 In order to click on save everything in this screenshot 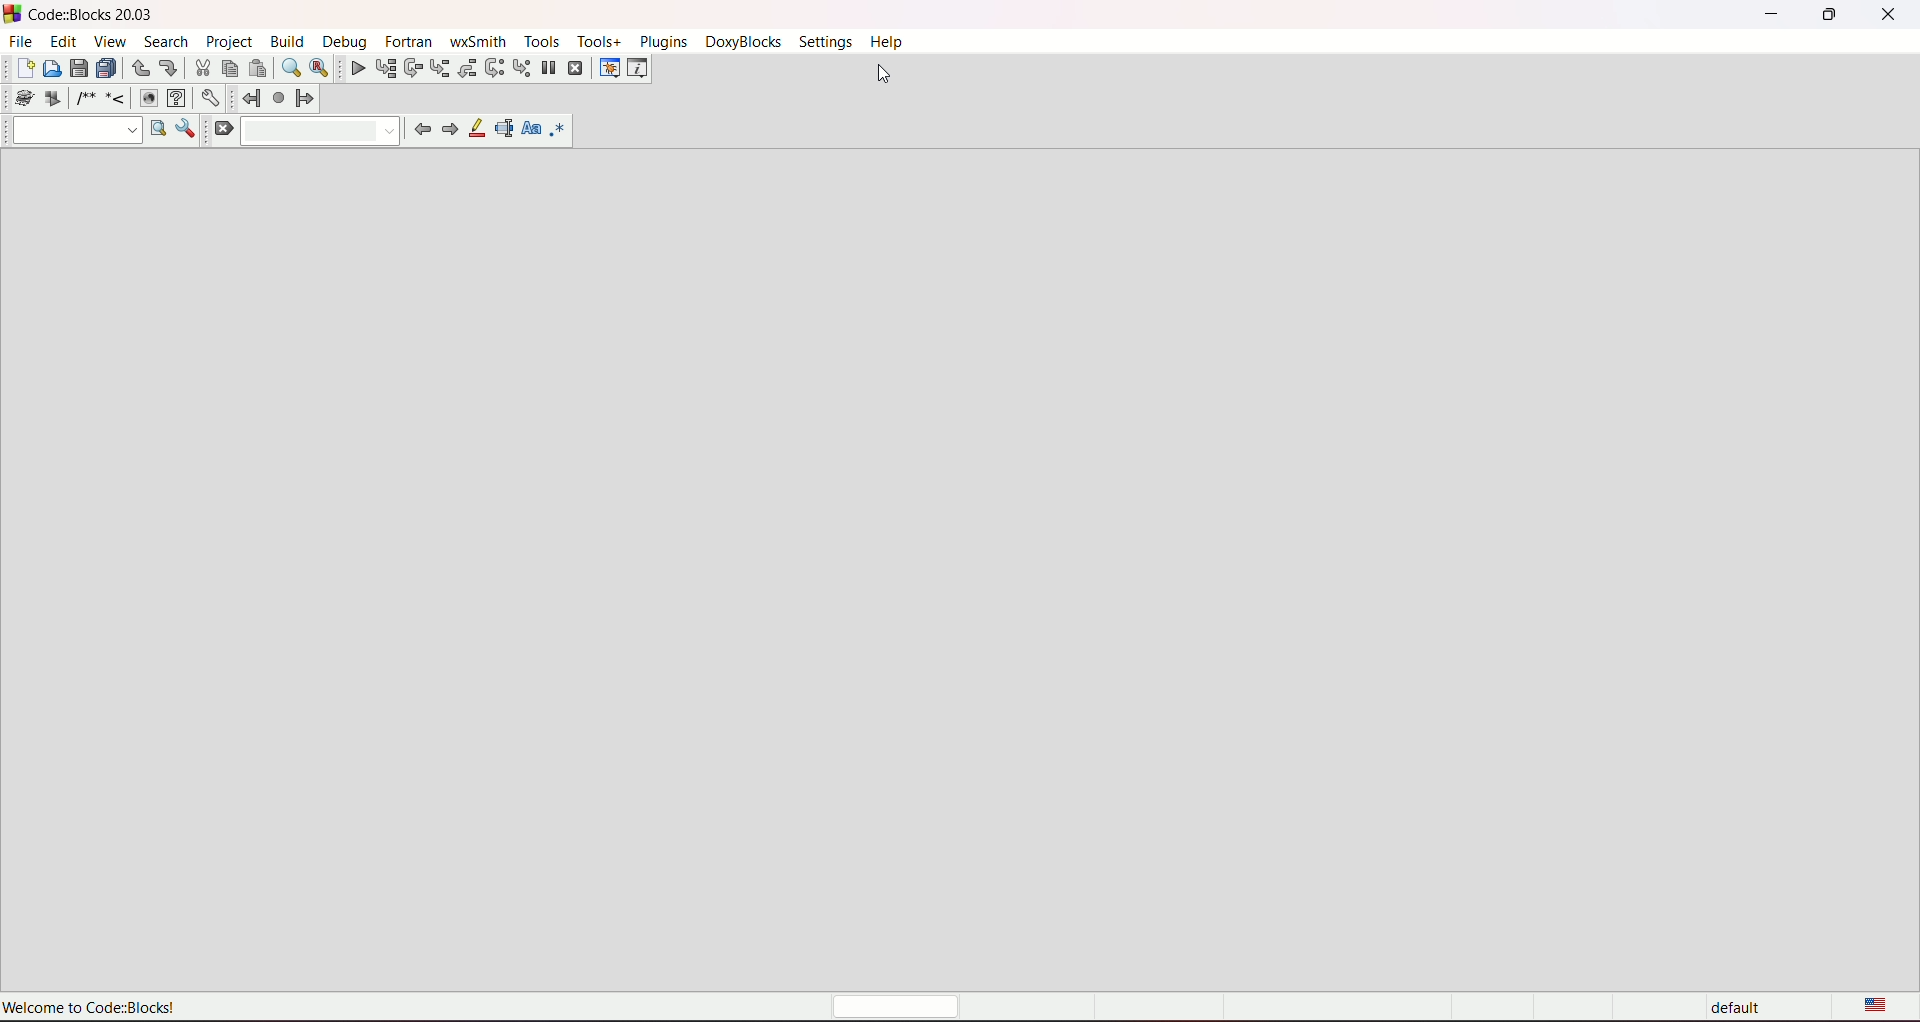, I will do `click(110, 68)`.